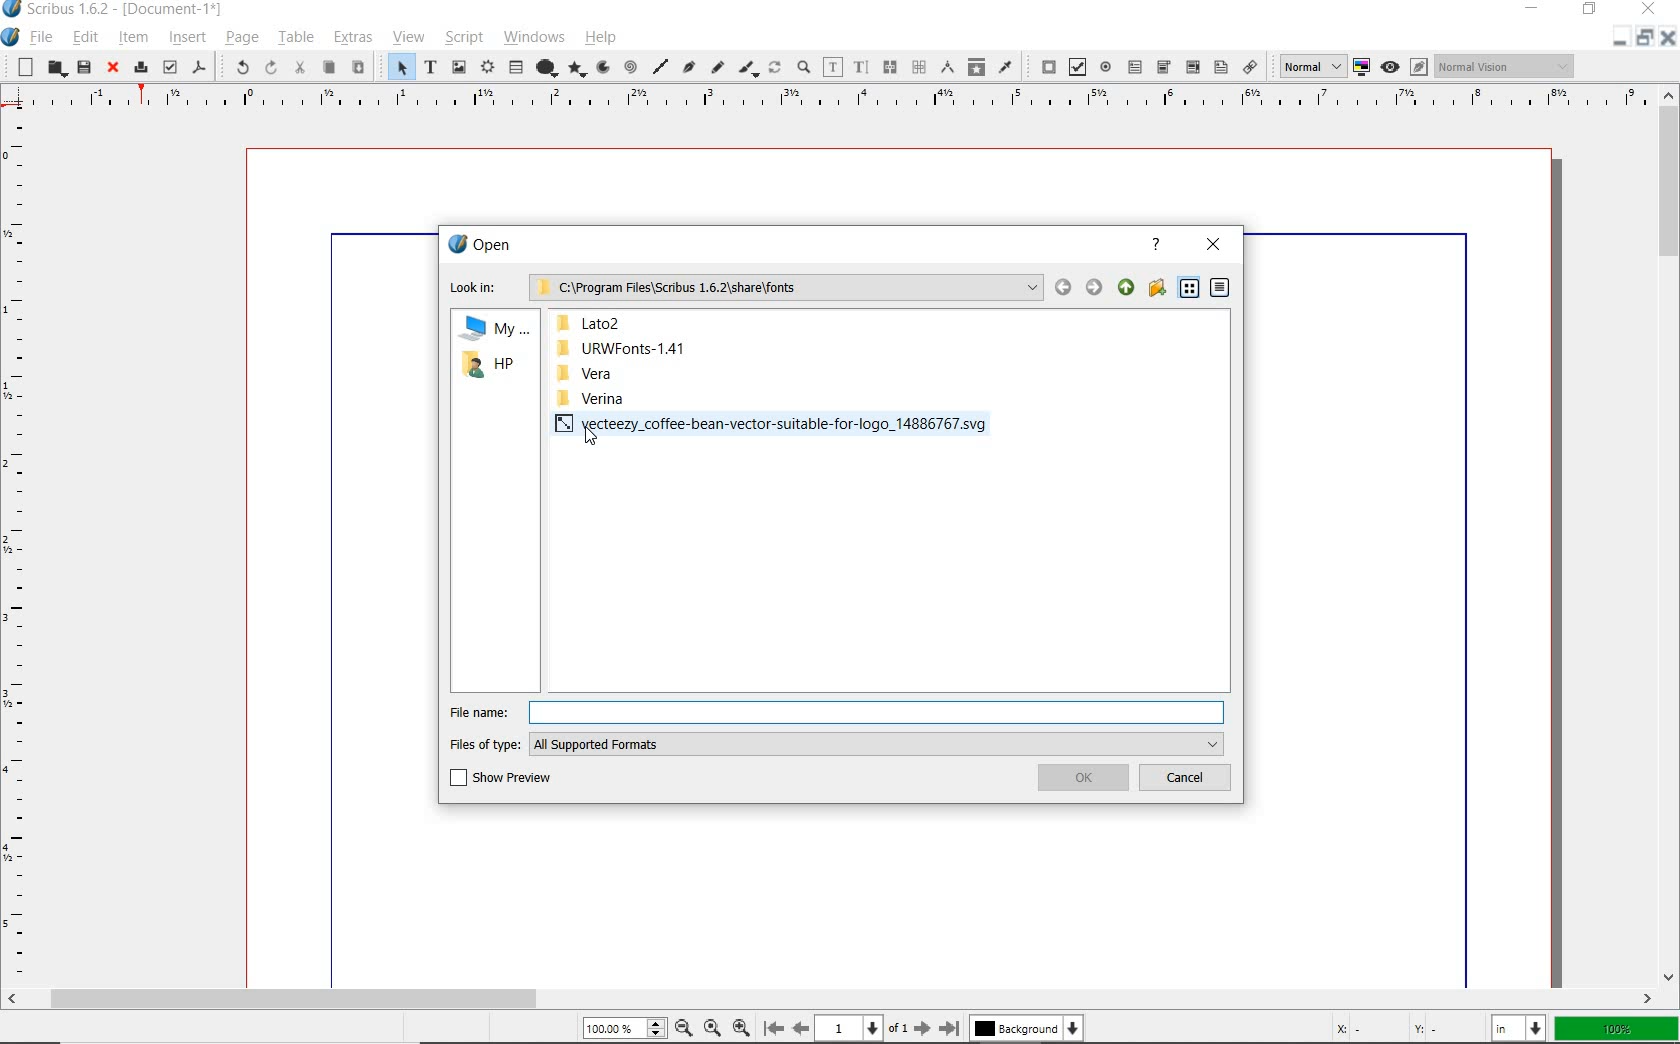 This screenshot has height=1044, width=1680. I want to click on Last Page, so click(950, 1028).